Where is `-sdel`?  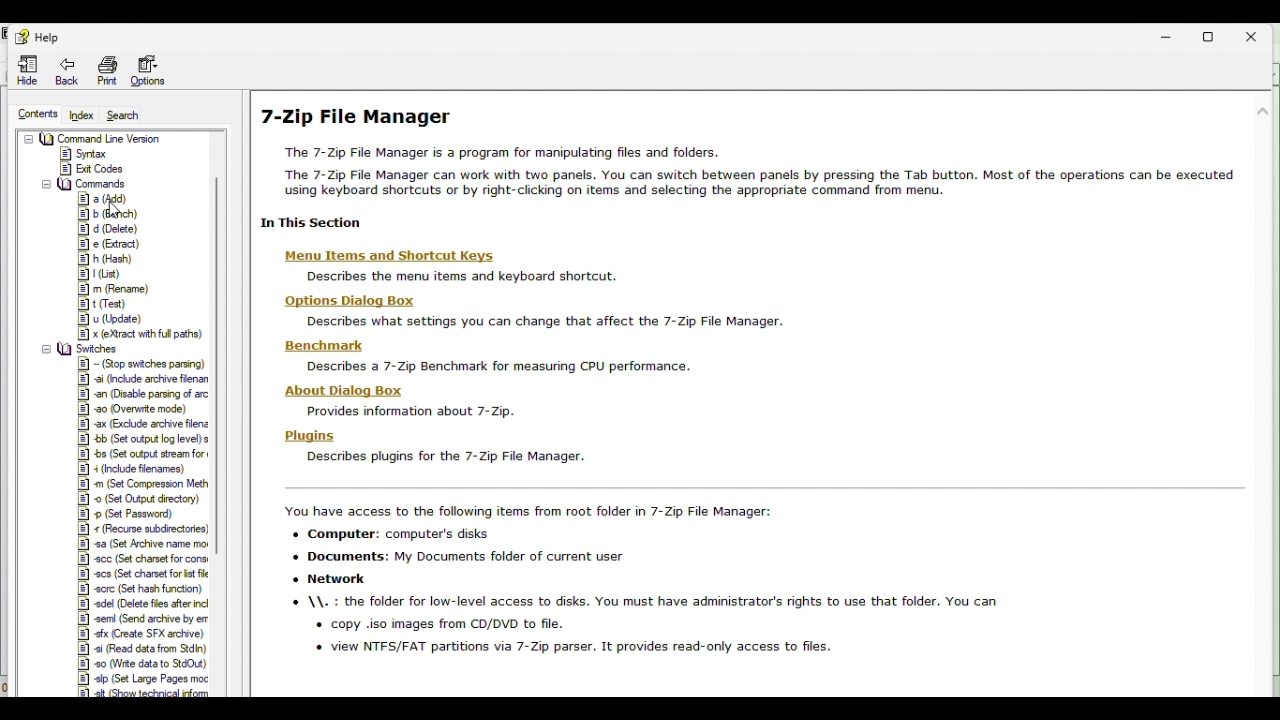
-sdel is located at coordinates (145, 604).